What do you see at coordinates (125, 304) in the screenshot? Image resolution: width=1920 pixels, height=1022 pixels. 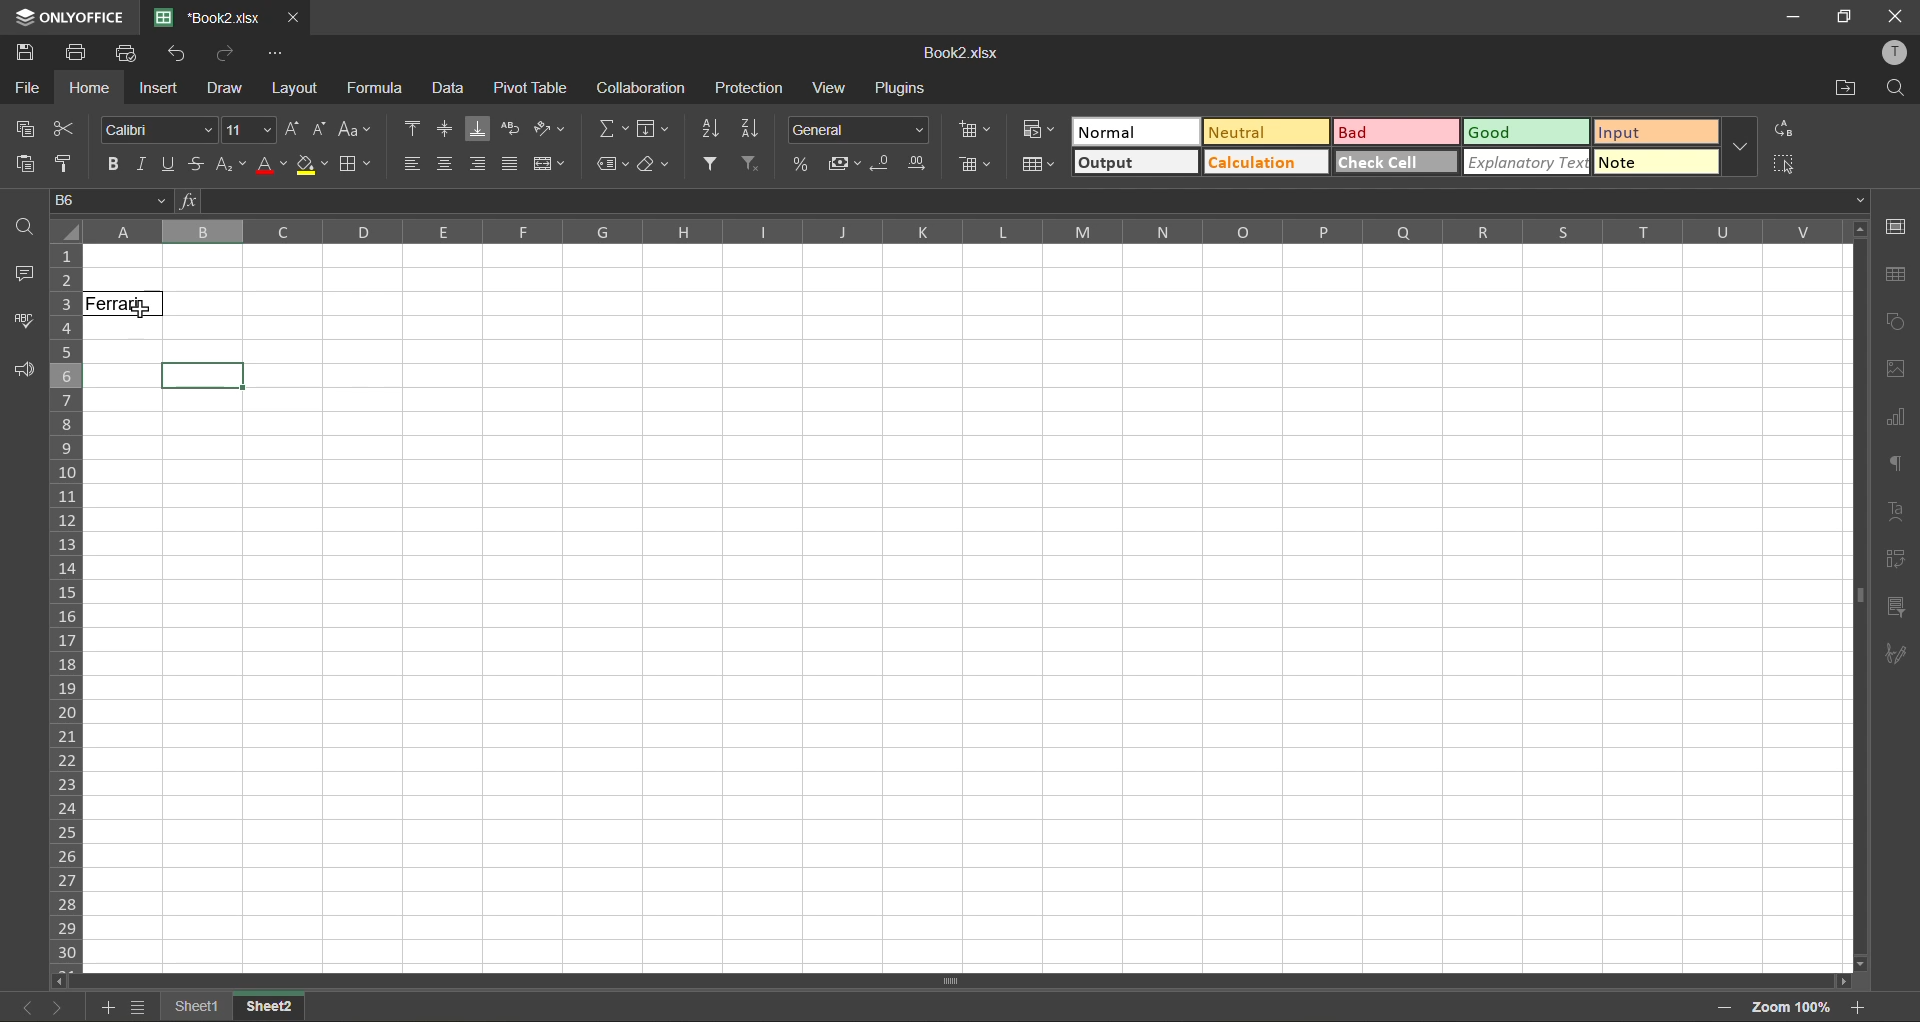 I see `Ferrari` at bounding box center [125, 304].